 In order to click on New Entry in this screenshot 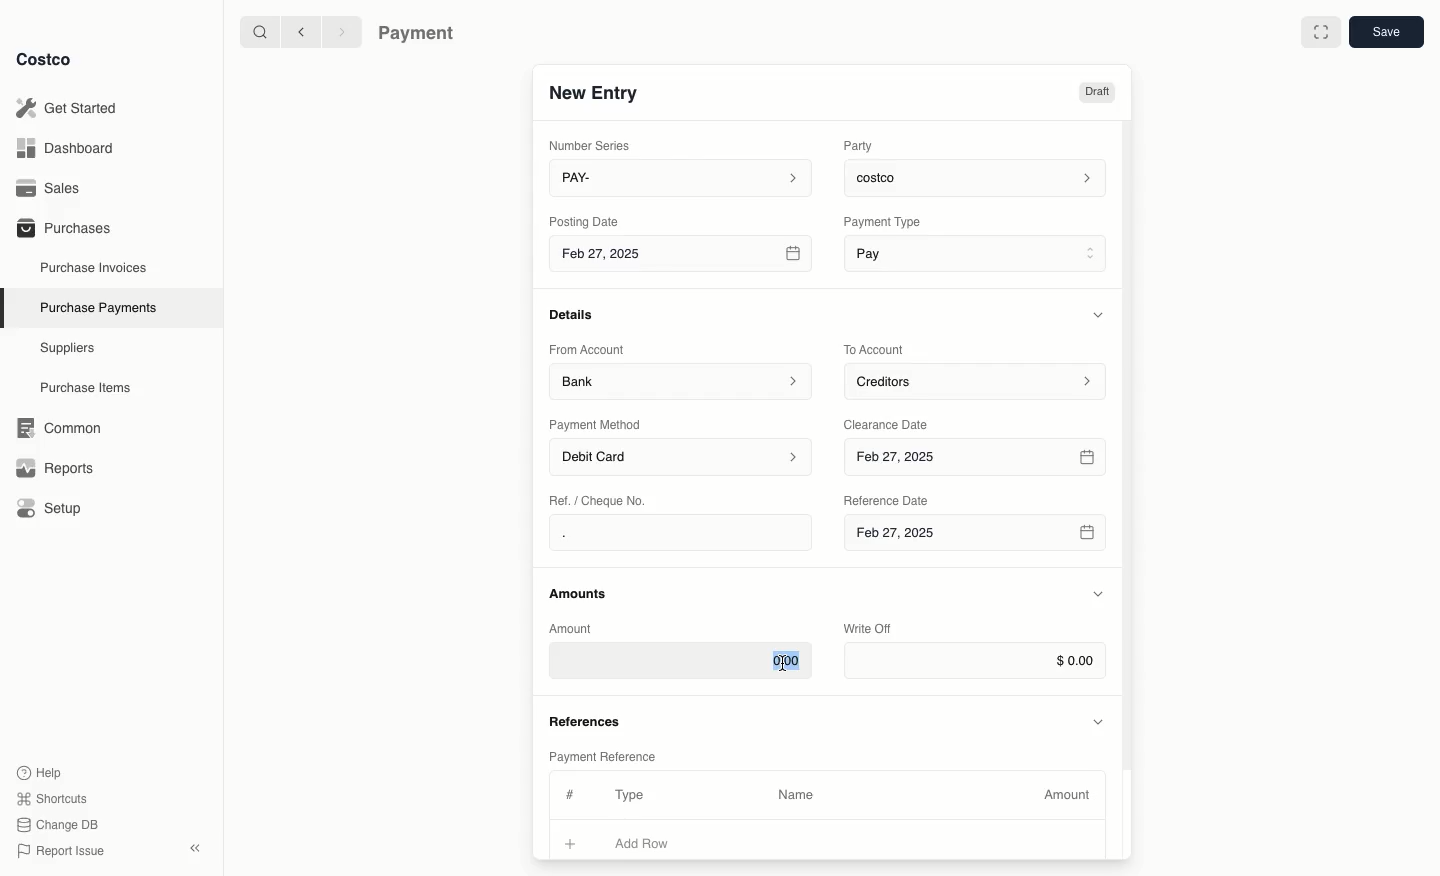, I will do `click(595, 92)`.